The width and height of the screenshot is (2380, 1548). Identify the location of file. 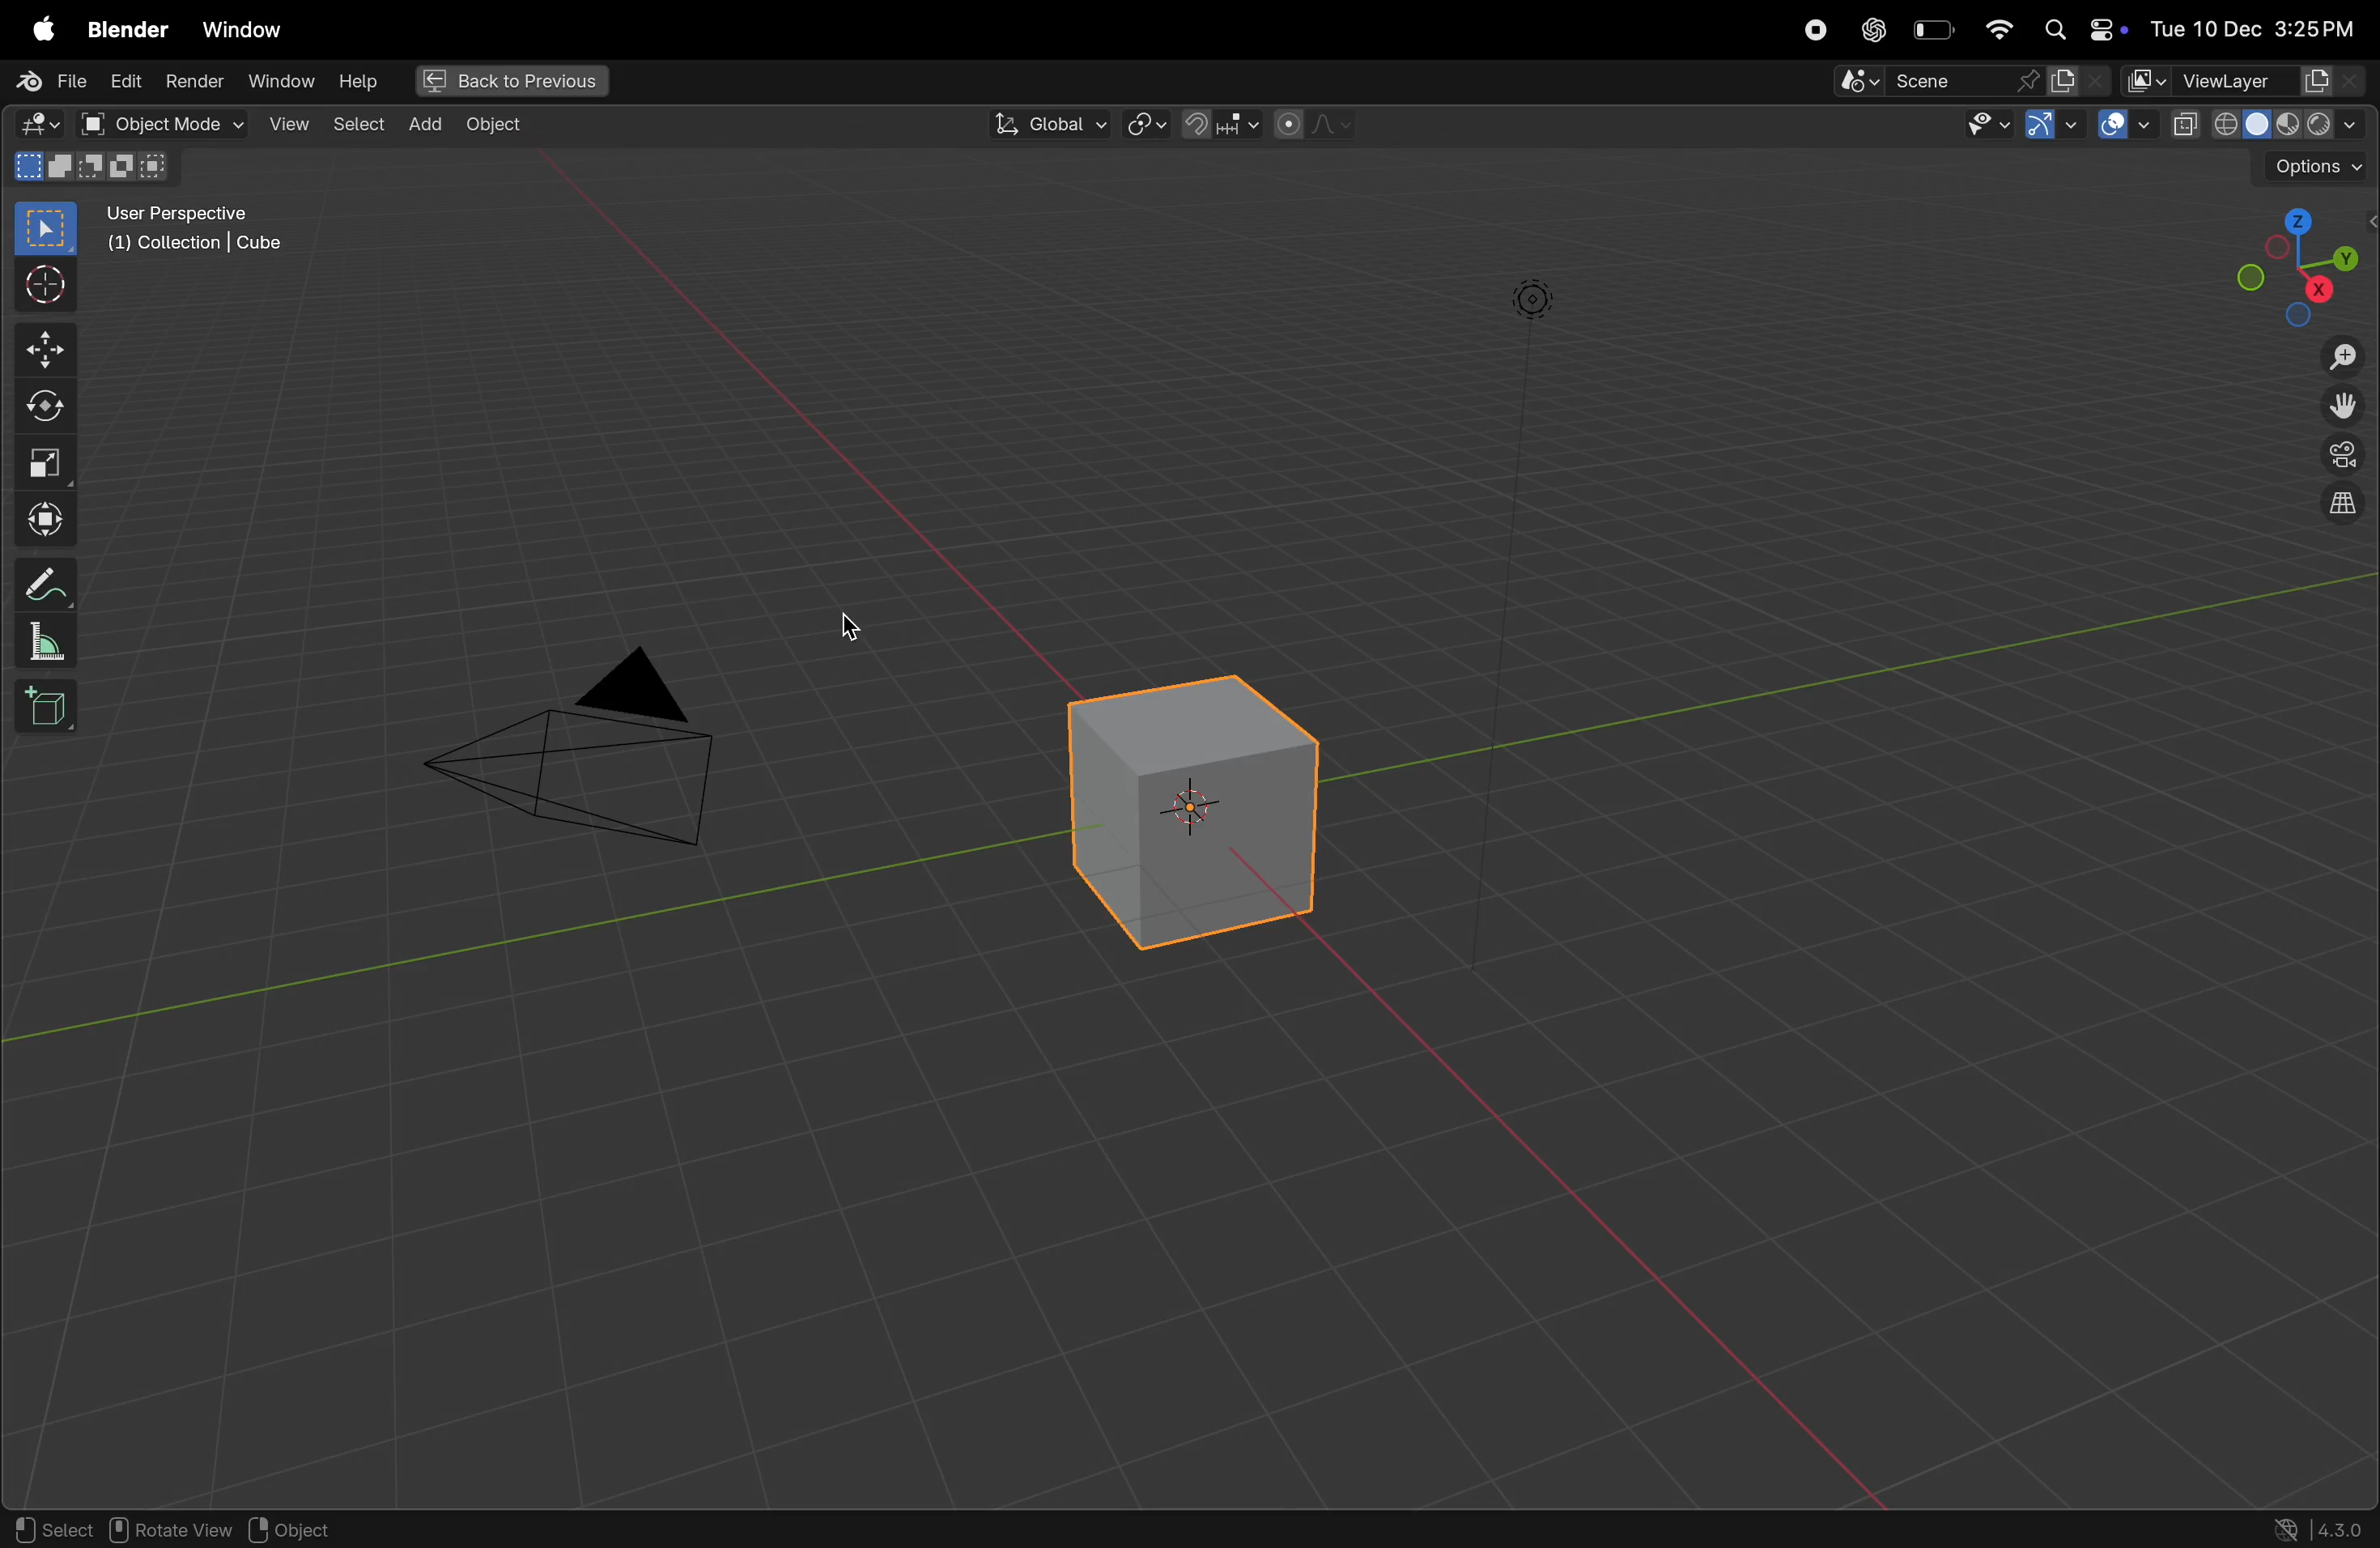
(45, 79).